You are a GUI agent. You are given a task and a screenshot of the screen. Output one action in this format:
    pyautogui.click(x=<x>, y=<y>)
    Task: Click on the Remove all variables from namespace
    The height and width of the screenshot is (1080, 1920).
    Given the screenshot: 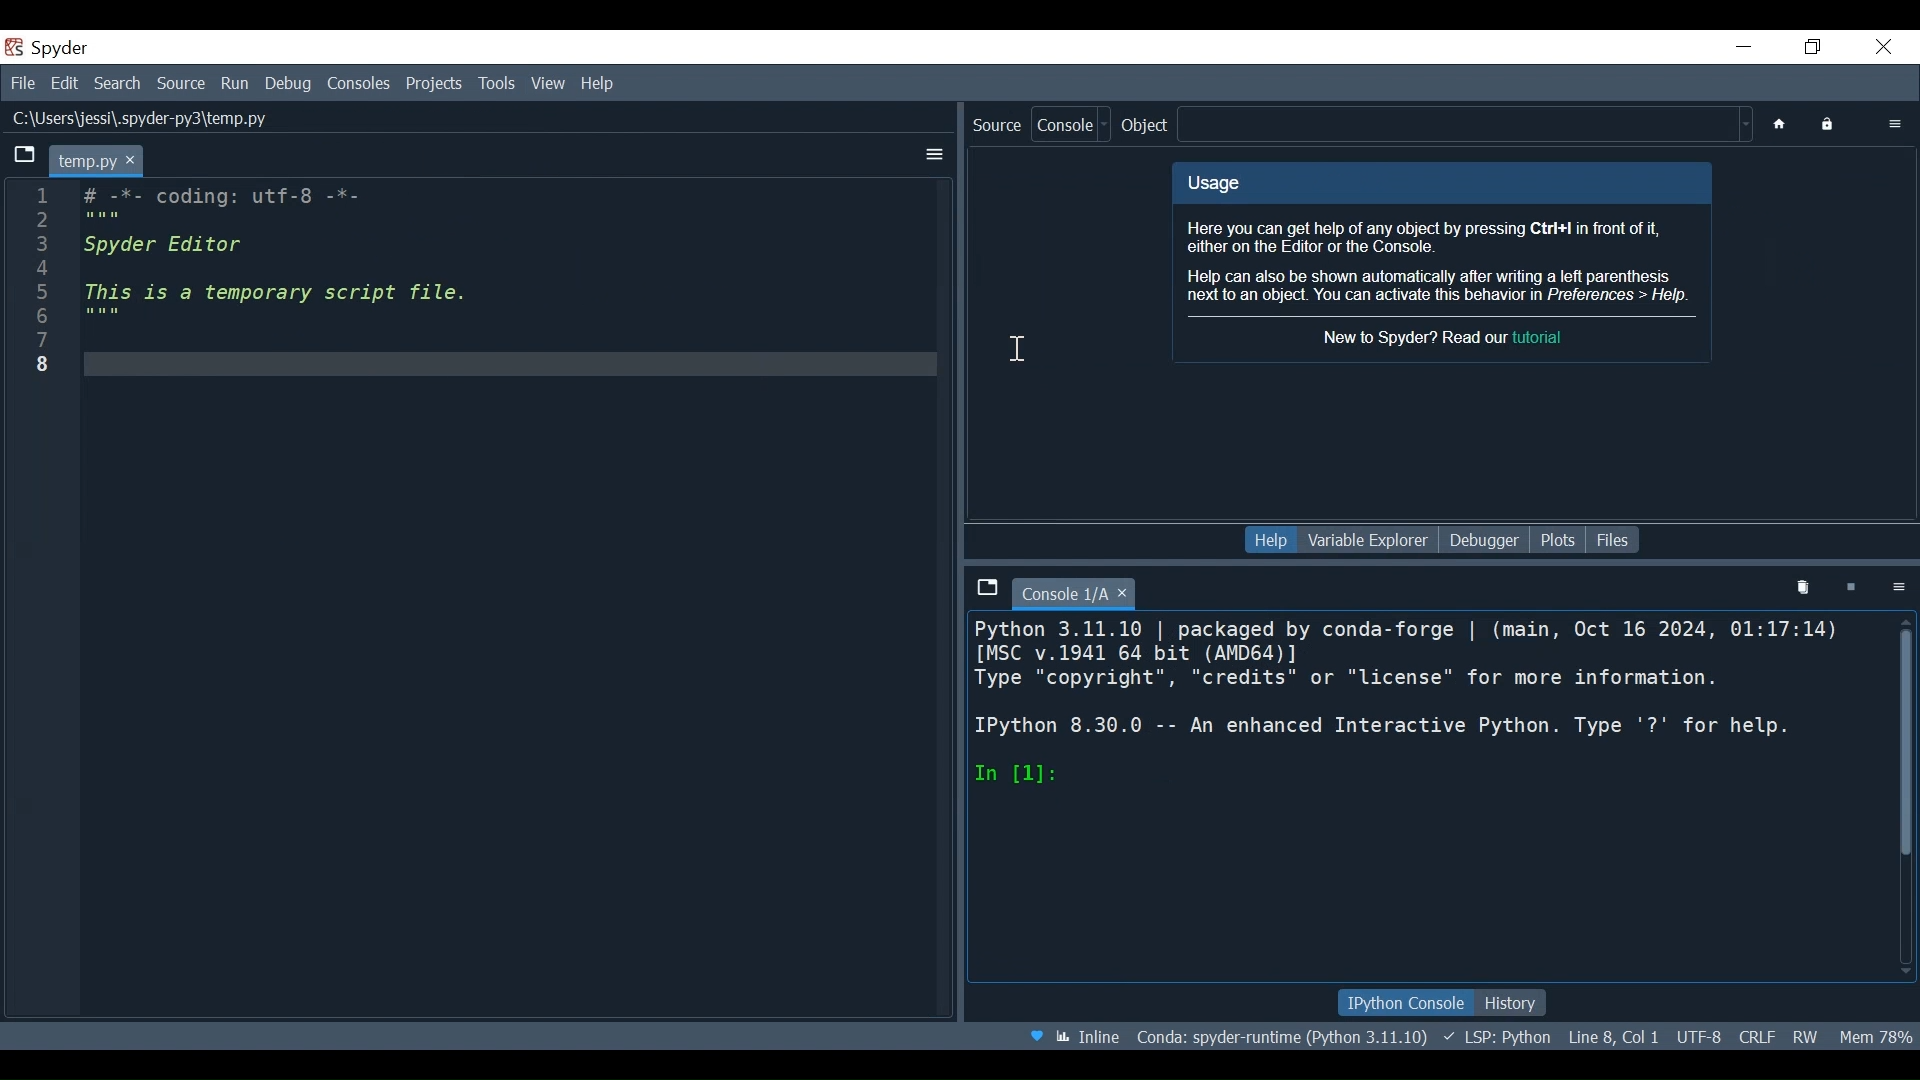 What is the action you would take?
    pyautogui.click(x=1802, y=586)
    